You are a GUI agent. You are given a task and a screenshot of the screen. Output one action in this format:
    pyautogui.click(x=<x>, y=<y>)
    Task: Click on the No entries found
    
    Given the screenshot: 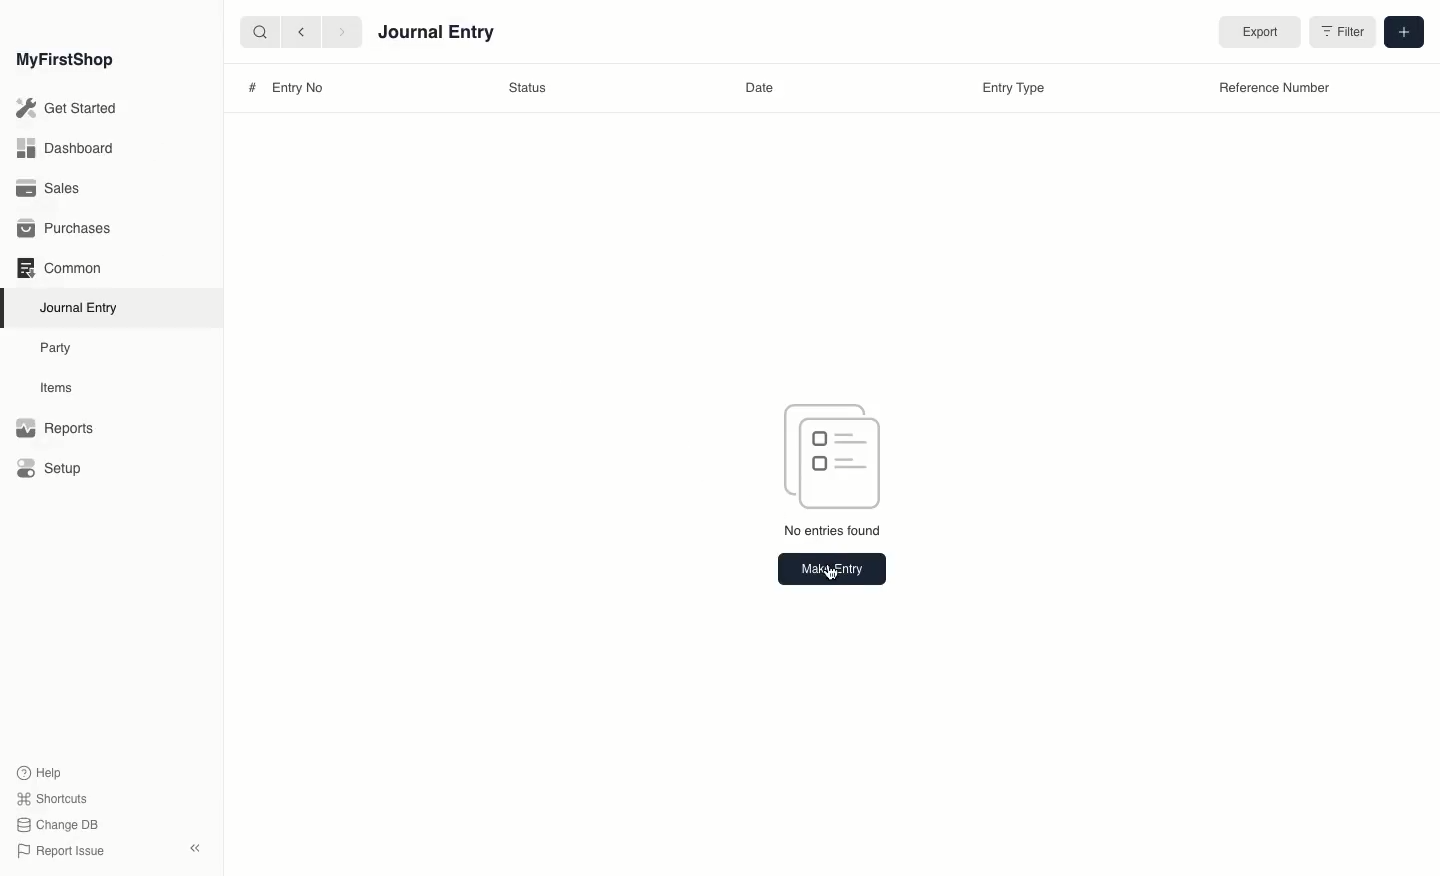 What is the action you would take?
    pyautogui.click(x=833, y=532)
    